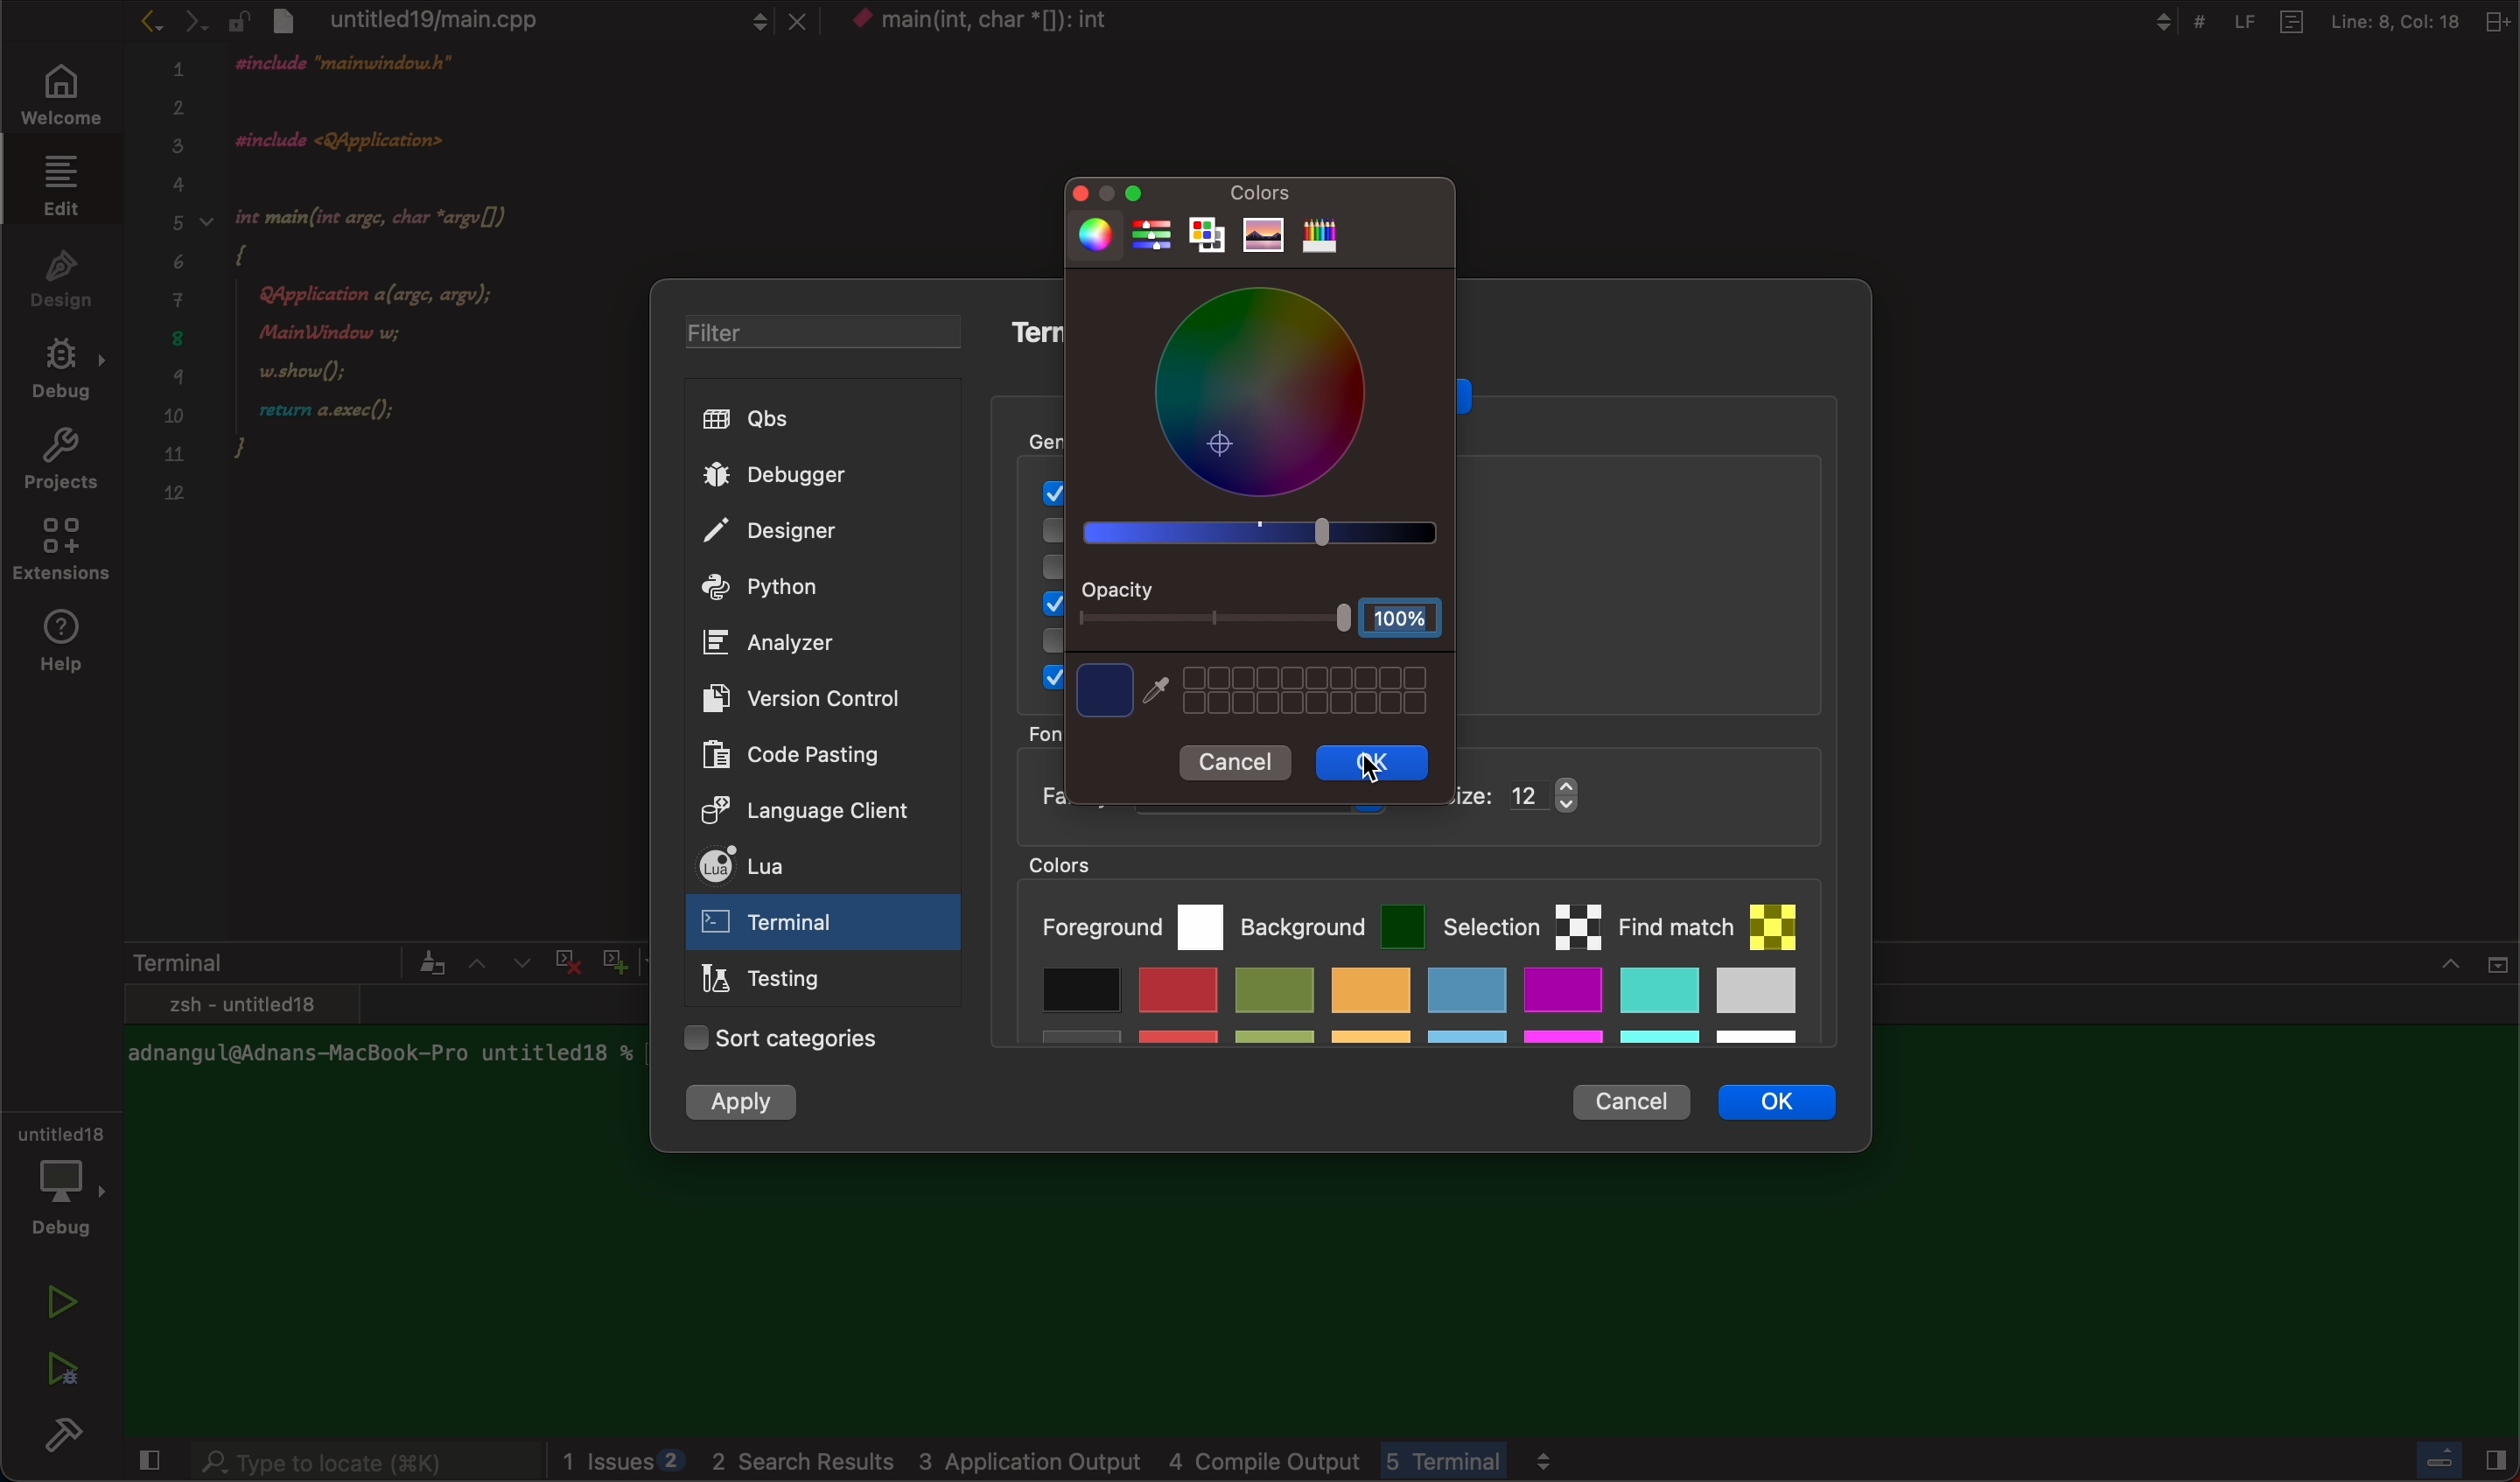  What do you see at coordinates (62, 276) in the screenshot?
I see `design` at bounding box center [62, 276].